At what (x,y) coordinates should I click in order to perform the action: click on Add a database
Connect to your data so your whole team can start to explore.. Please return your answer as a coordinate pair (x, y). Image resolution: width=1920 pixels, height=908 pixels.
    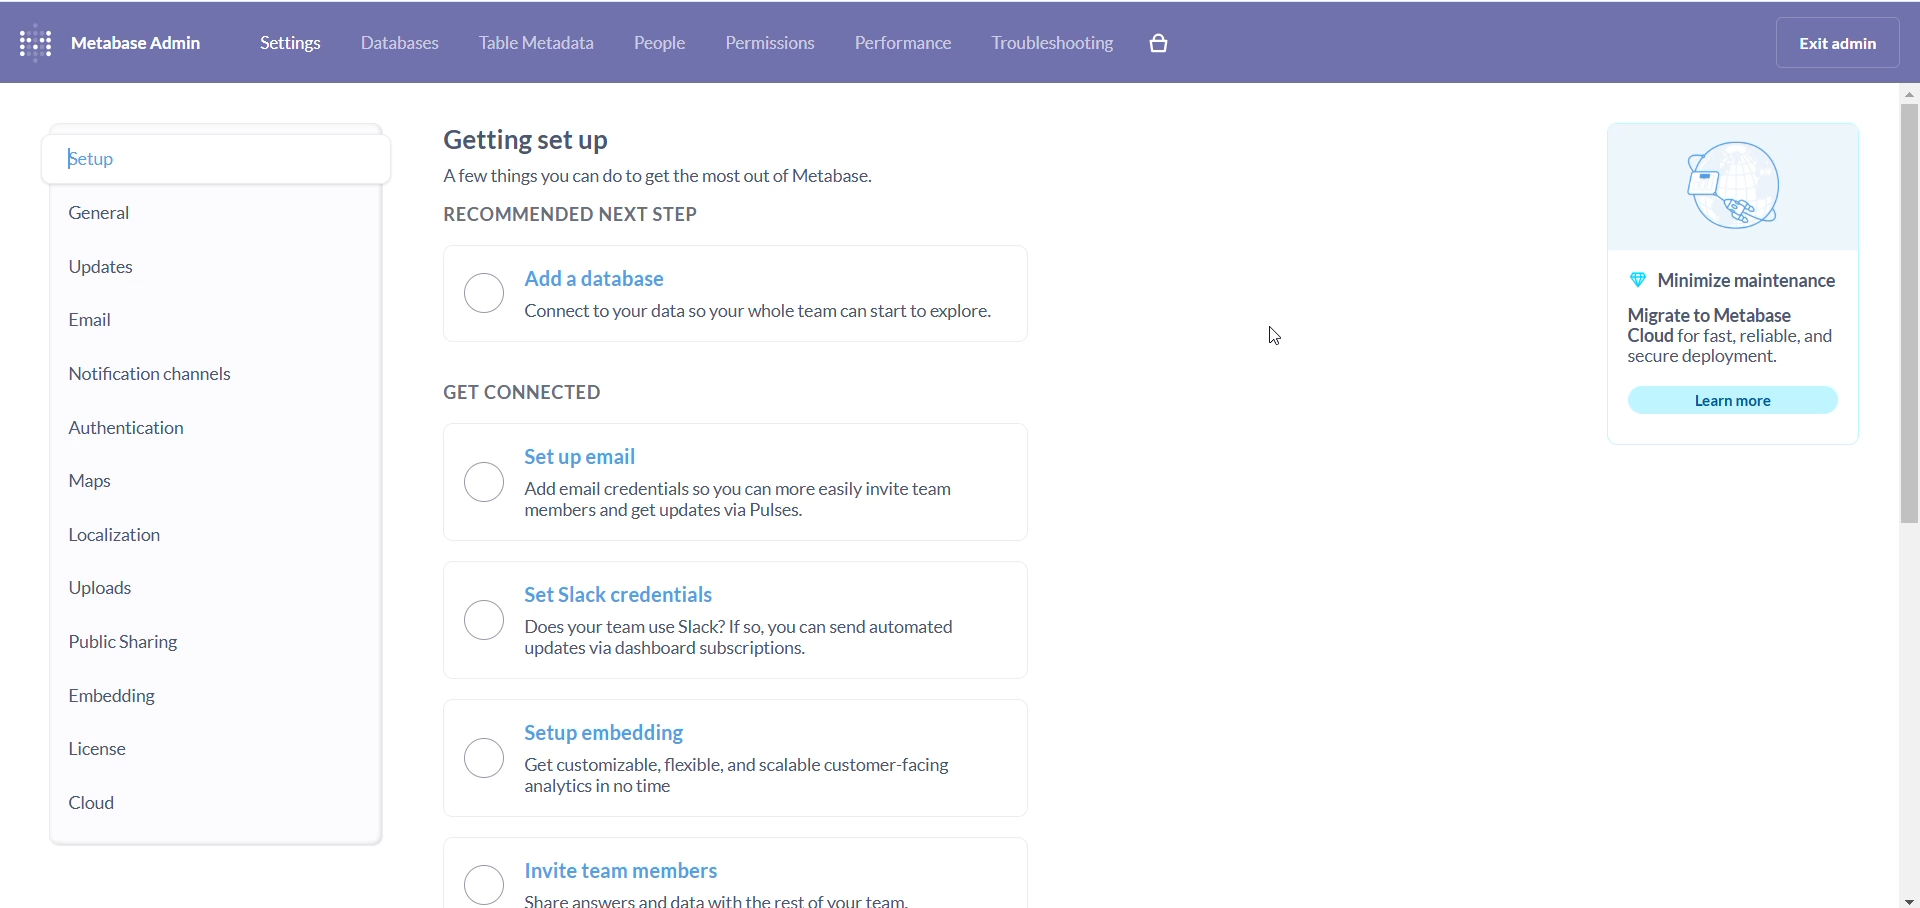
    Looking at the image, I should click on (770, 301).